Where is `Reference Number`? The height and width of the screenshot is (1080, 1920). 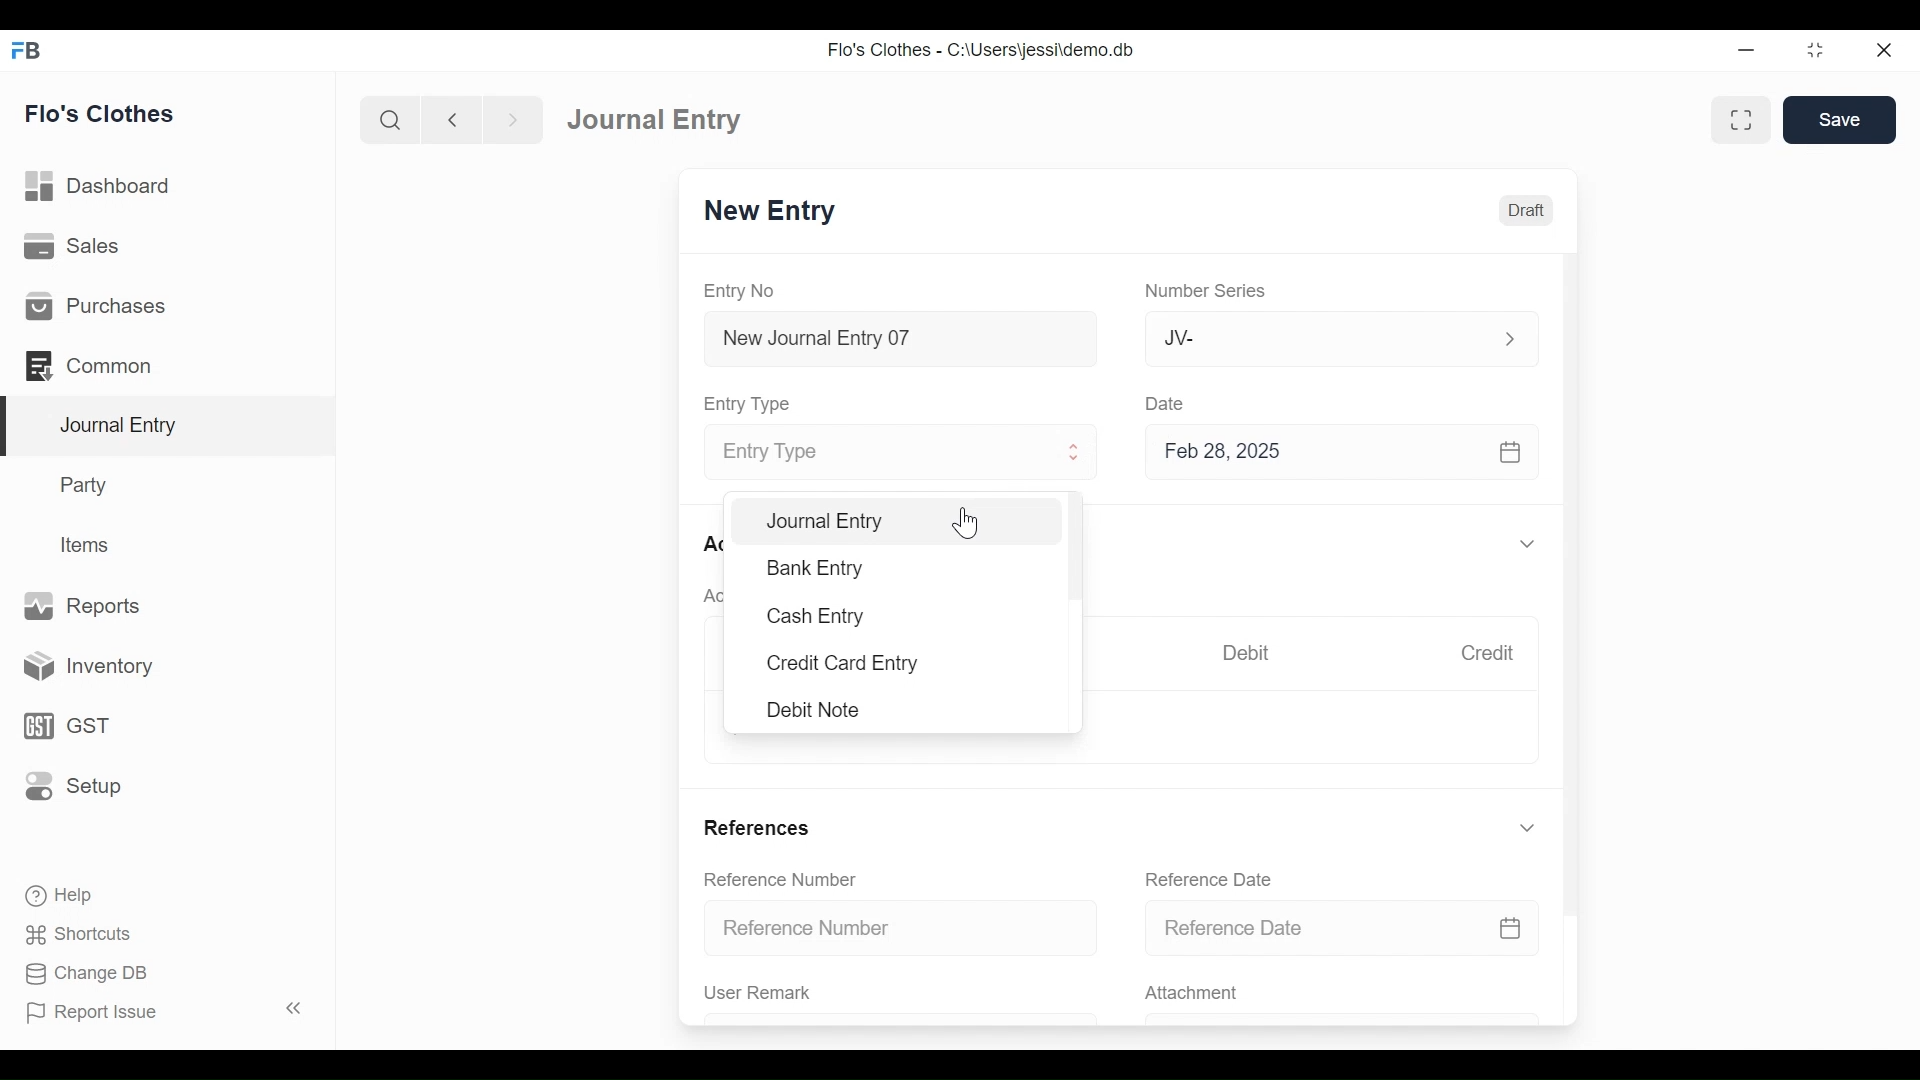
Reference Number is located at coordinates (782, 881).